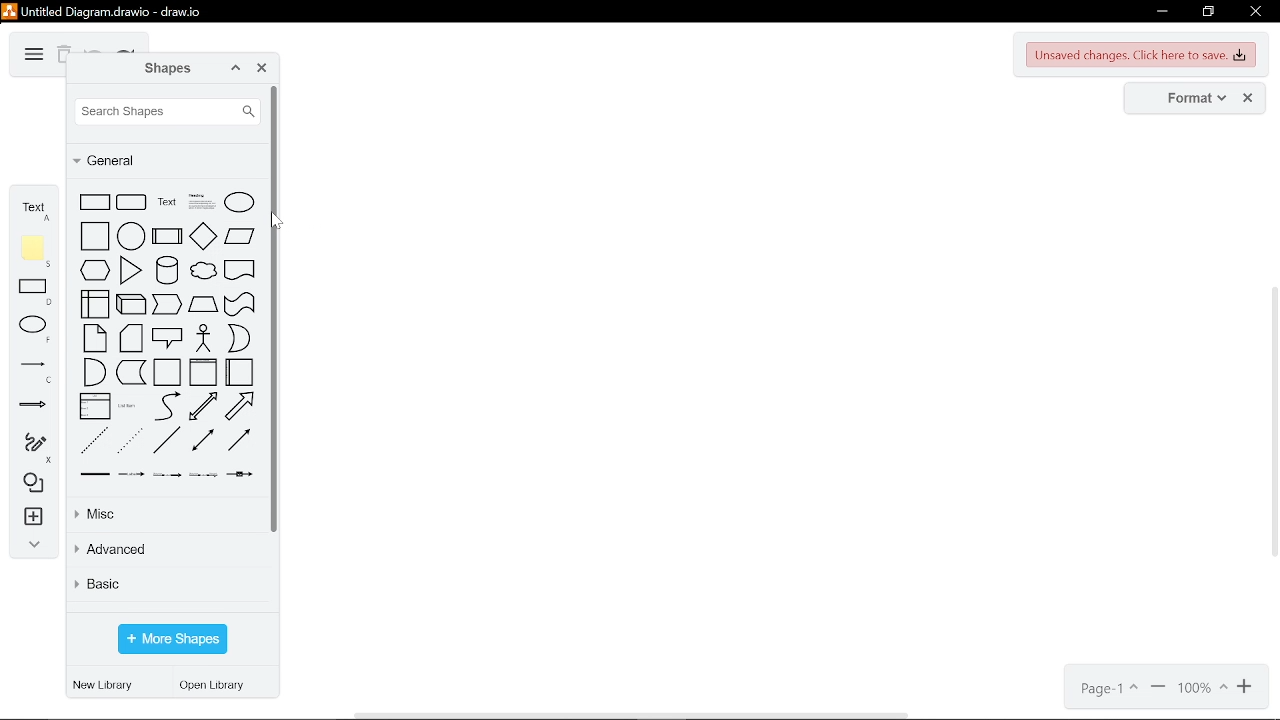 Image resolution: width=1280 pixels, height=720 pixels. Describe the element at coordinates (94, 49) in the screenshot. I see `undo` at that location.